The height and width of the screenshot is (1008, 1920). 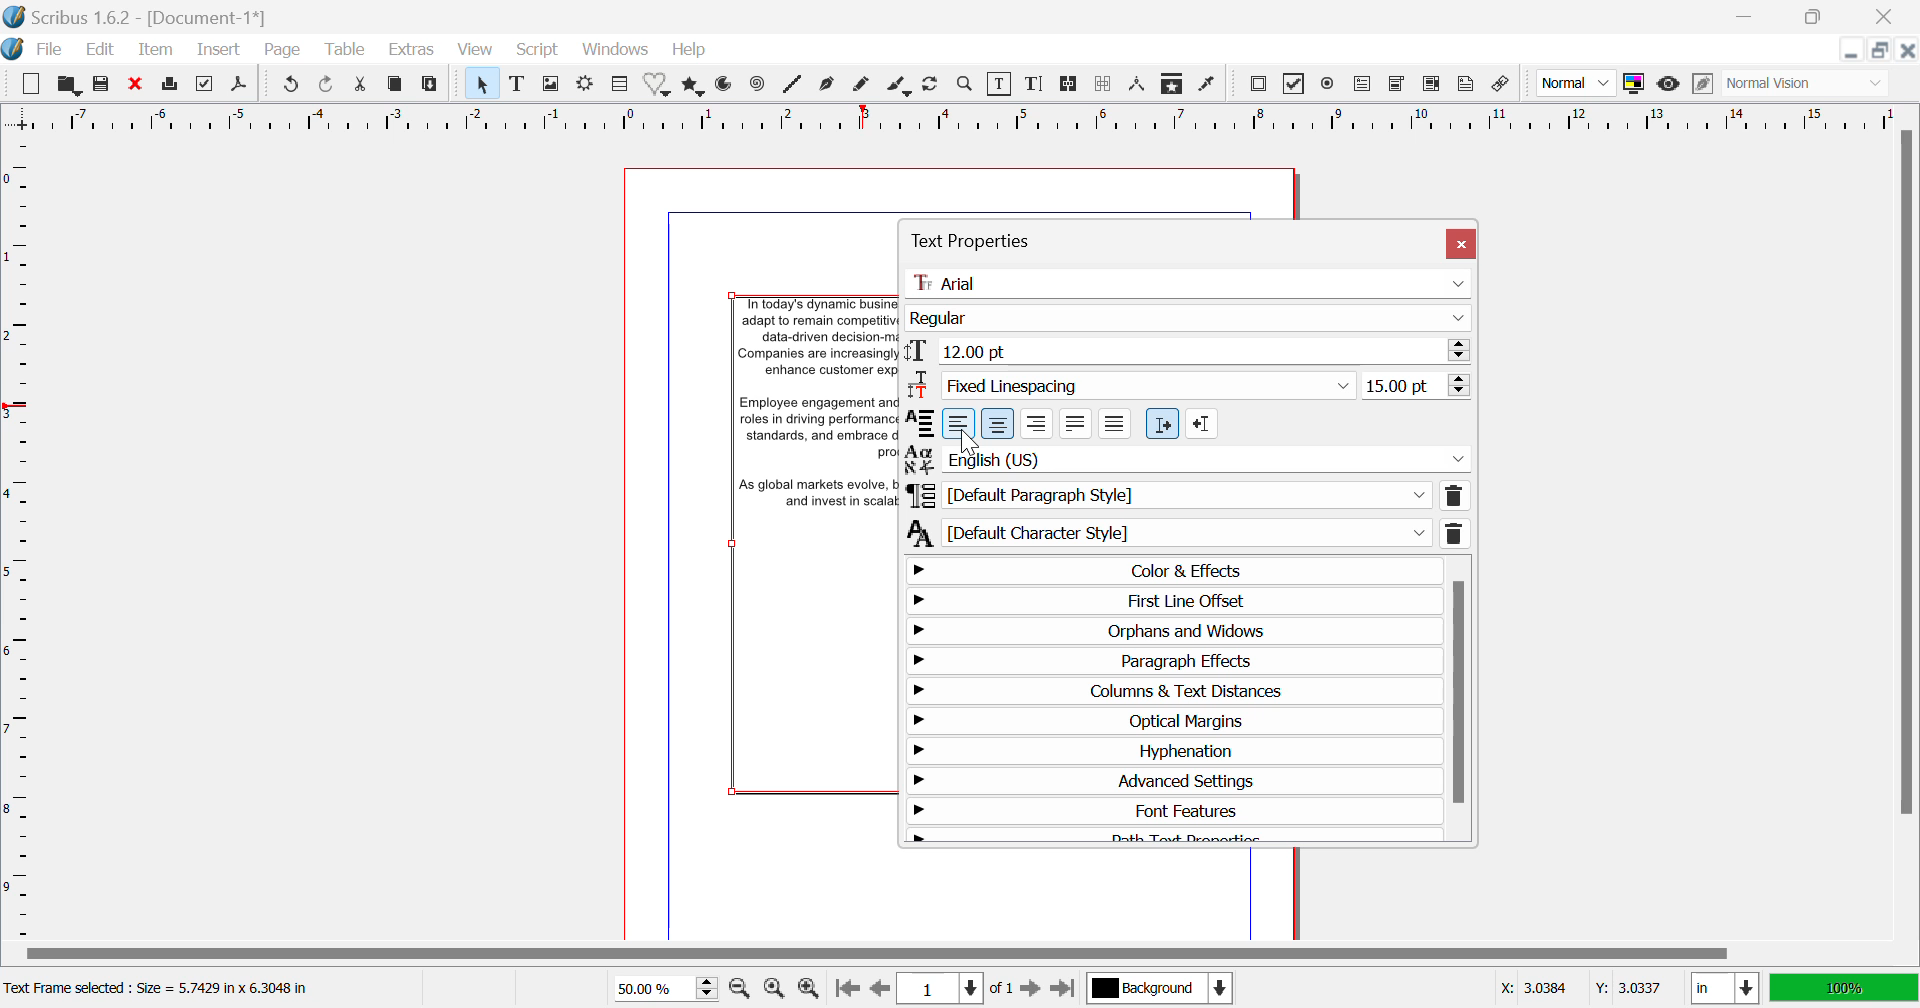 What do you see at coordinates (959, 990) in the screenshot?
I see `Page 1 of 1` at bounding box center [959, 990].